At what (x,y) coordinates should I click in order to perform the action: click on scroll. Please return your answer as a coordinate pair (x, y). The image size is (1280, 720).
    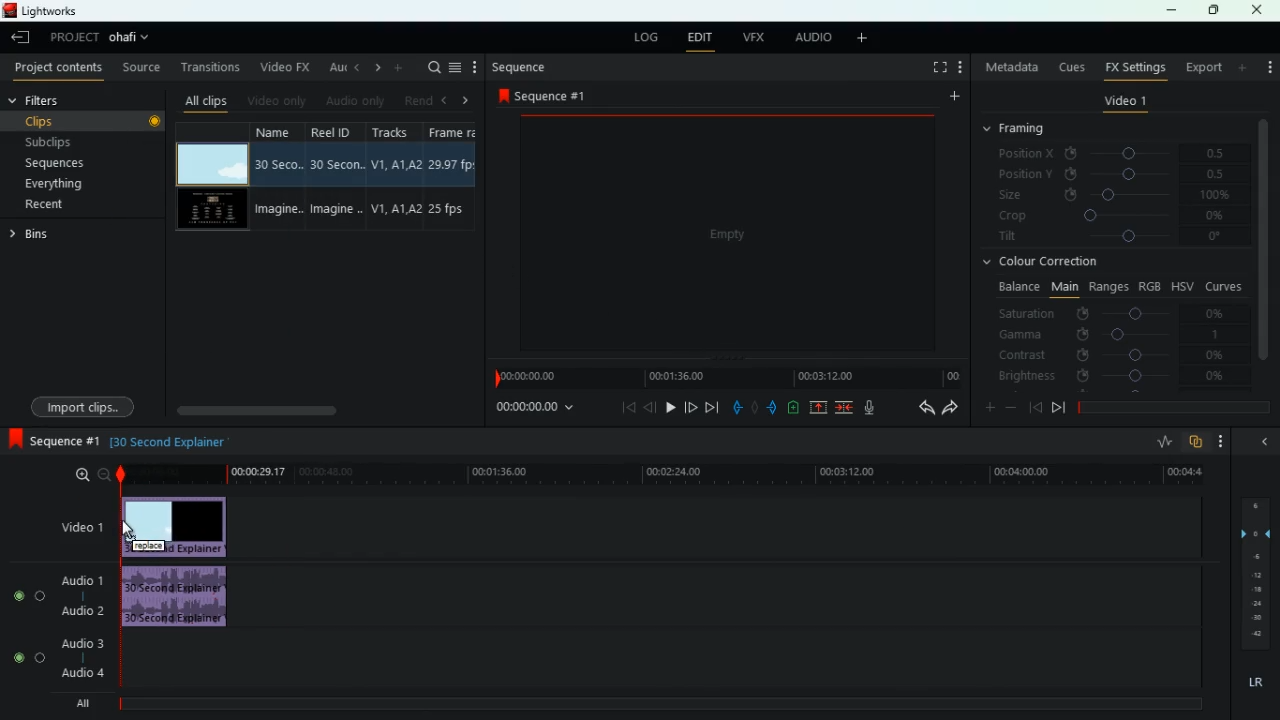
    Looking at the image, I should click on (321, 410).